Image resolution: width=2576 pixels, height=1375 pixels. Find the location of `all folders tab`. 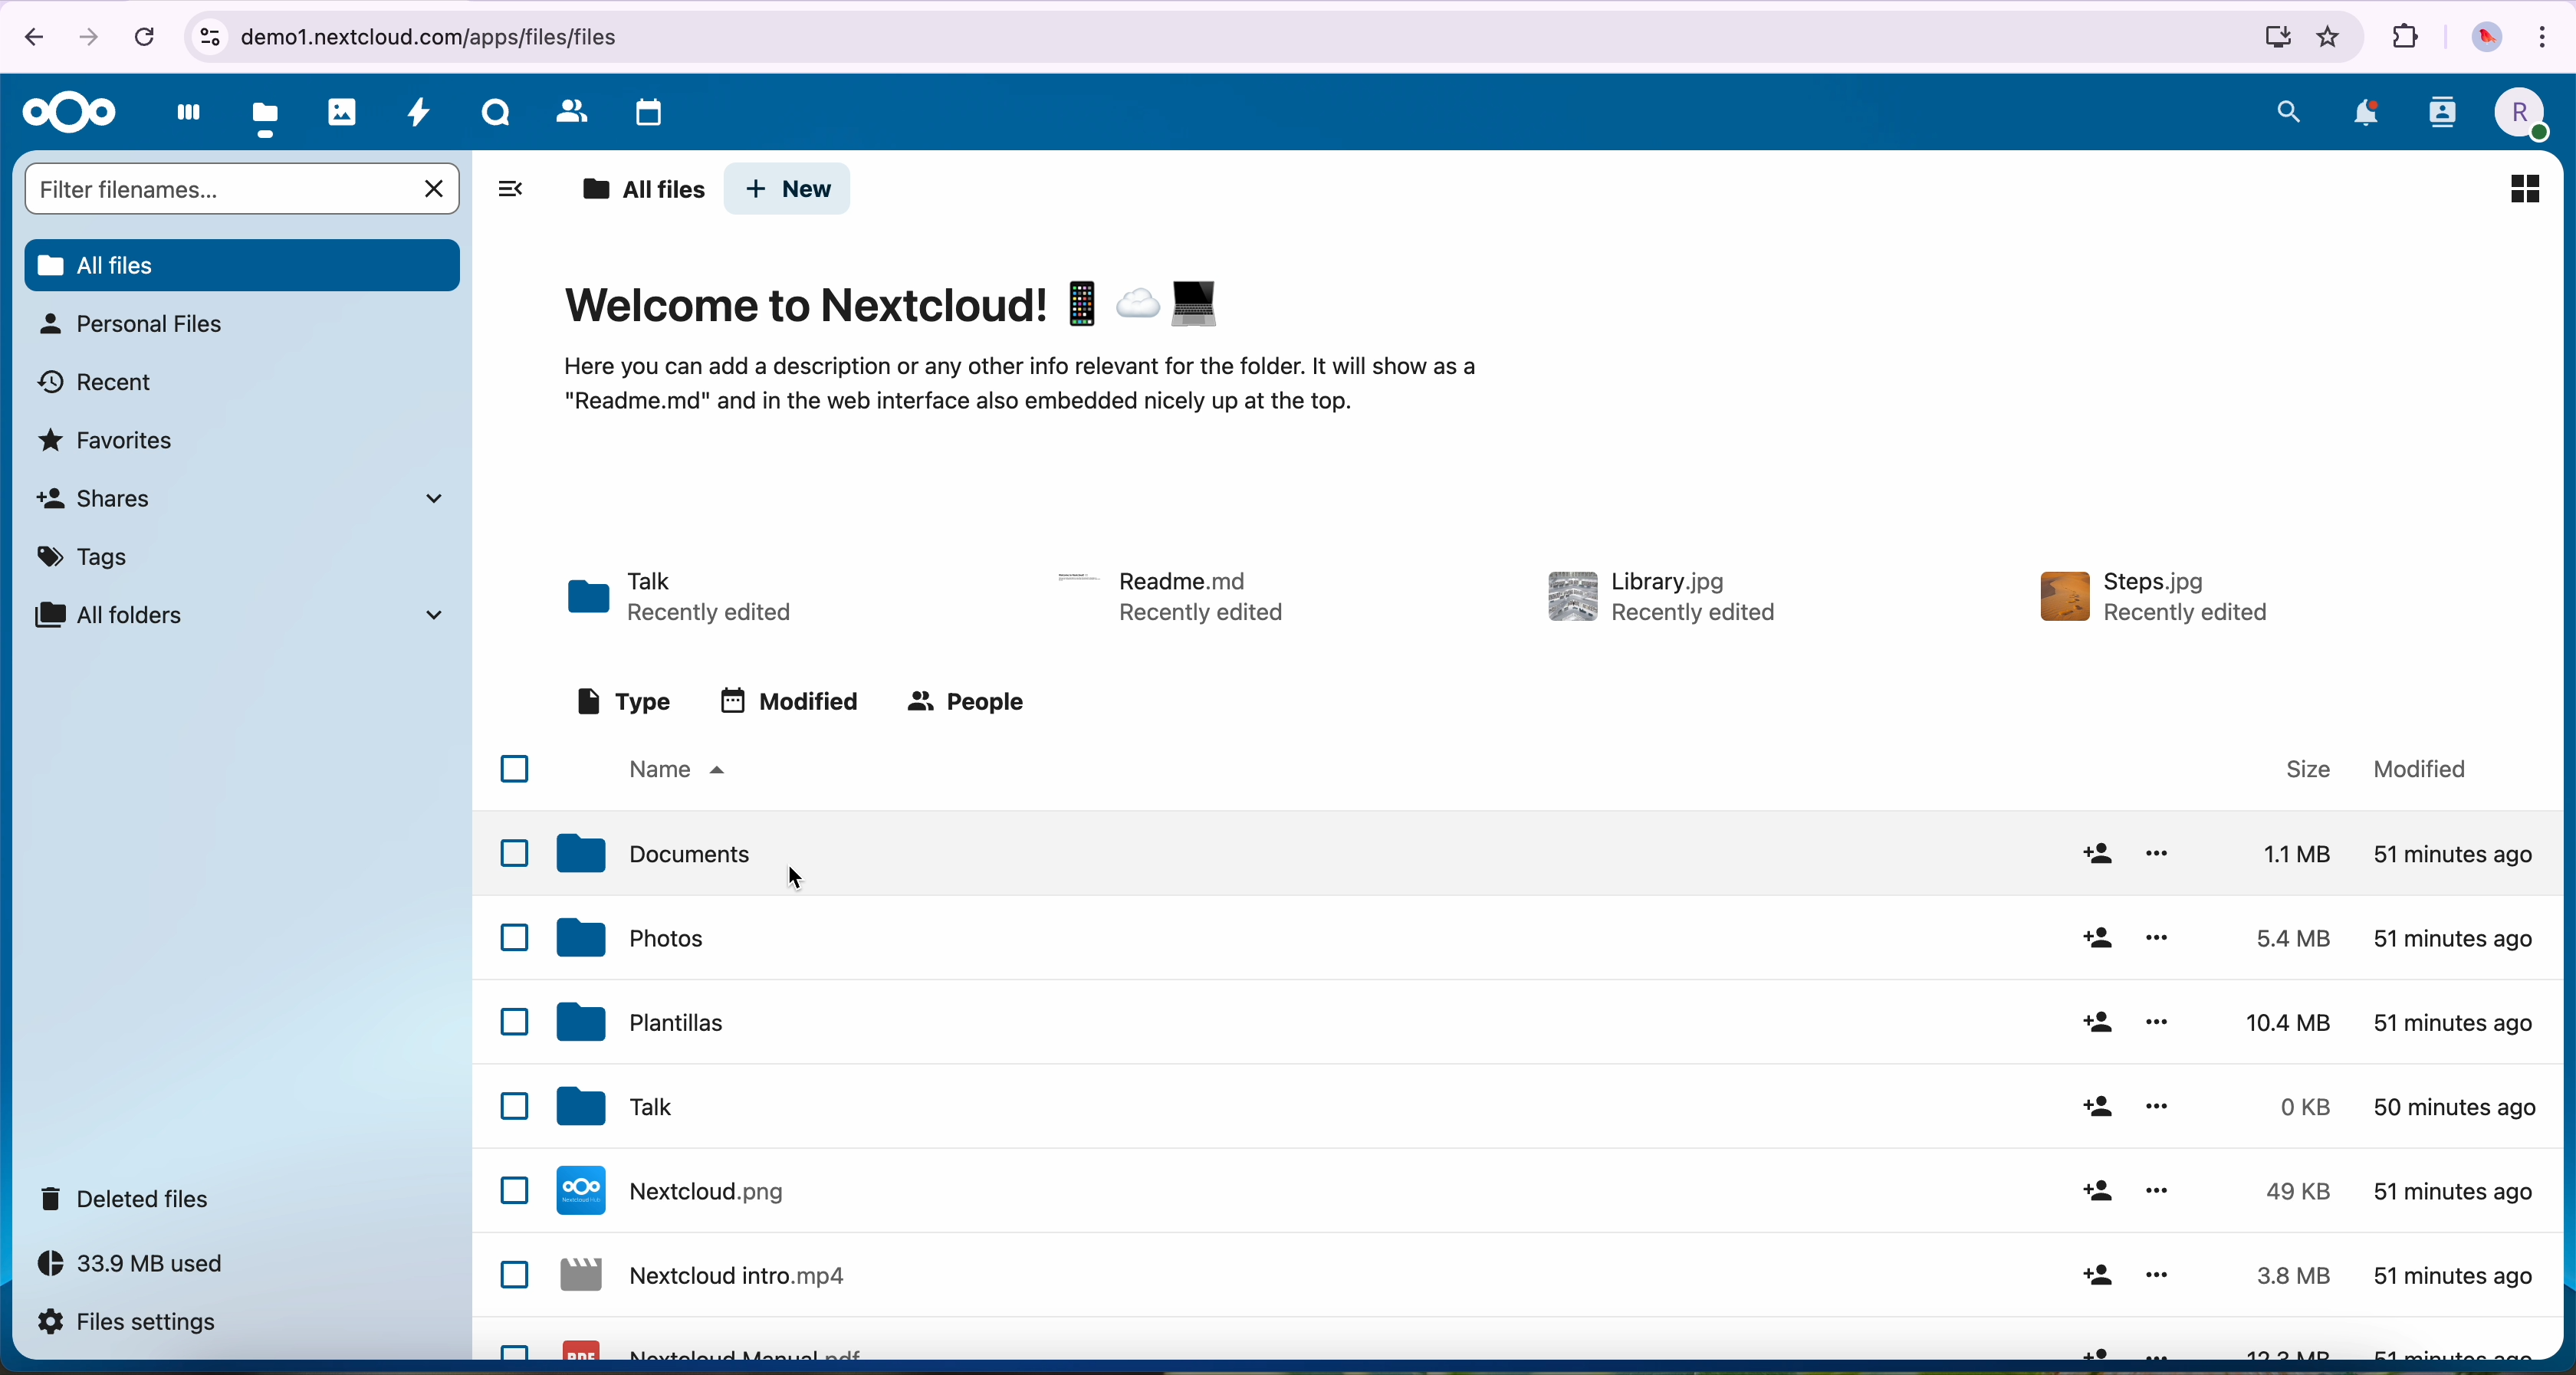

all folders tab is located at coordinates (237, 614).